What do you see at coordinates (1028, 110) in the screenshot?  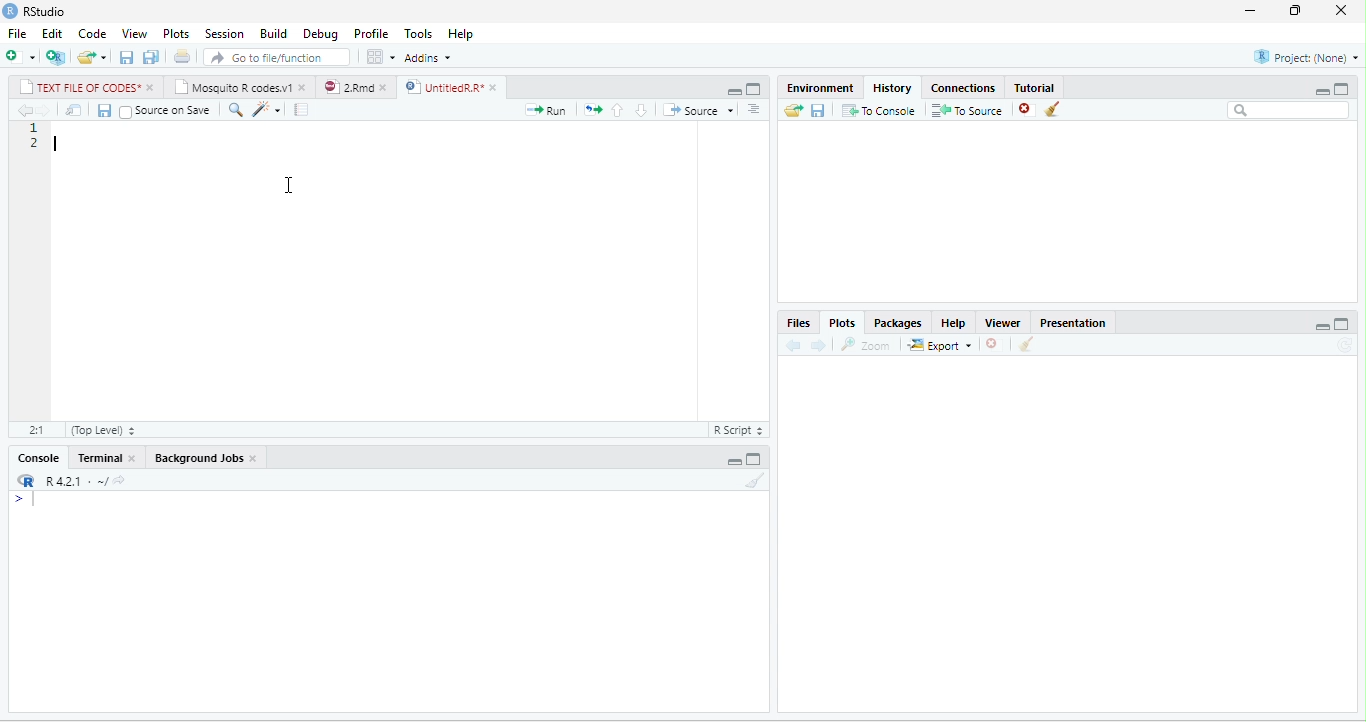 I see `close file` at bounding box center [1028, 110].